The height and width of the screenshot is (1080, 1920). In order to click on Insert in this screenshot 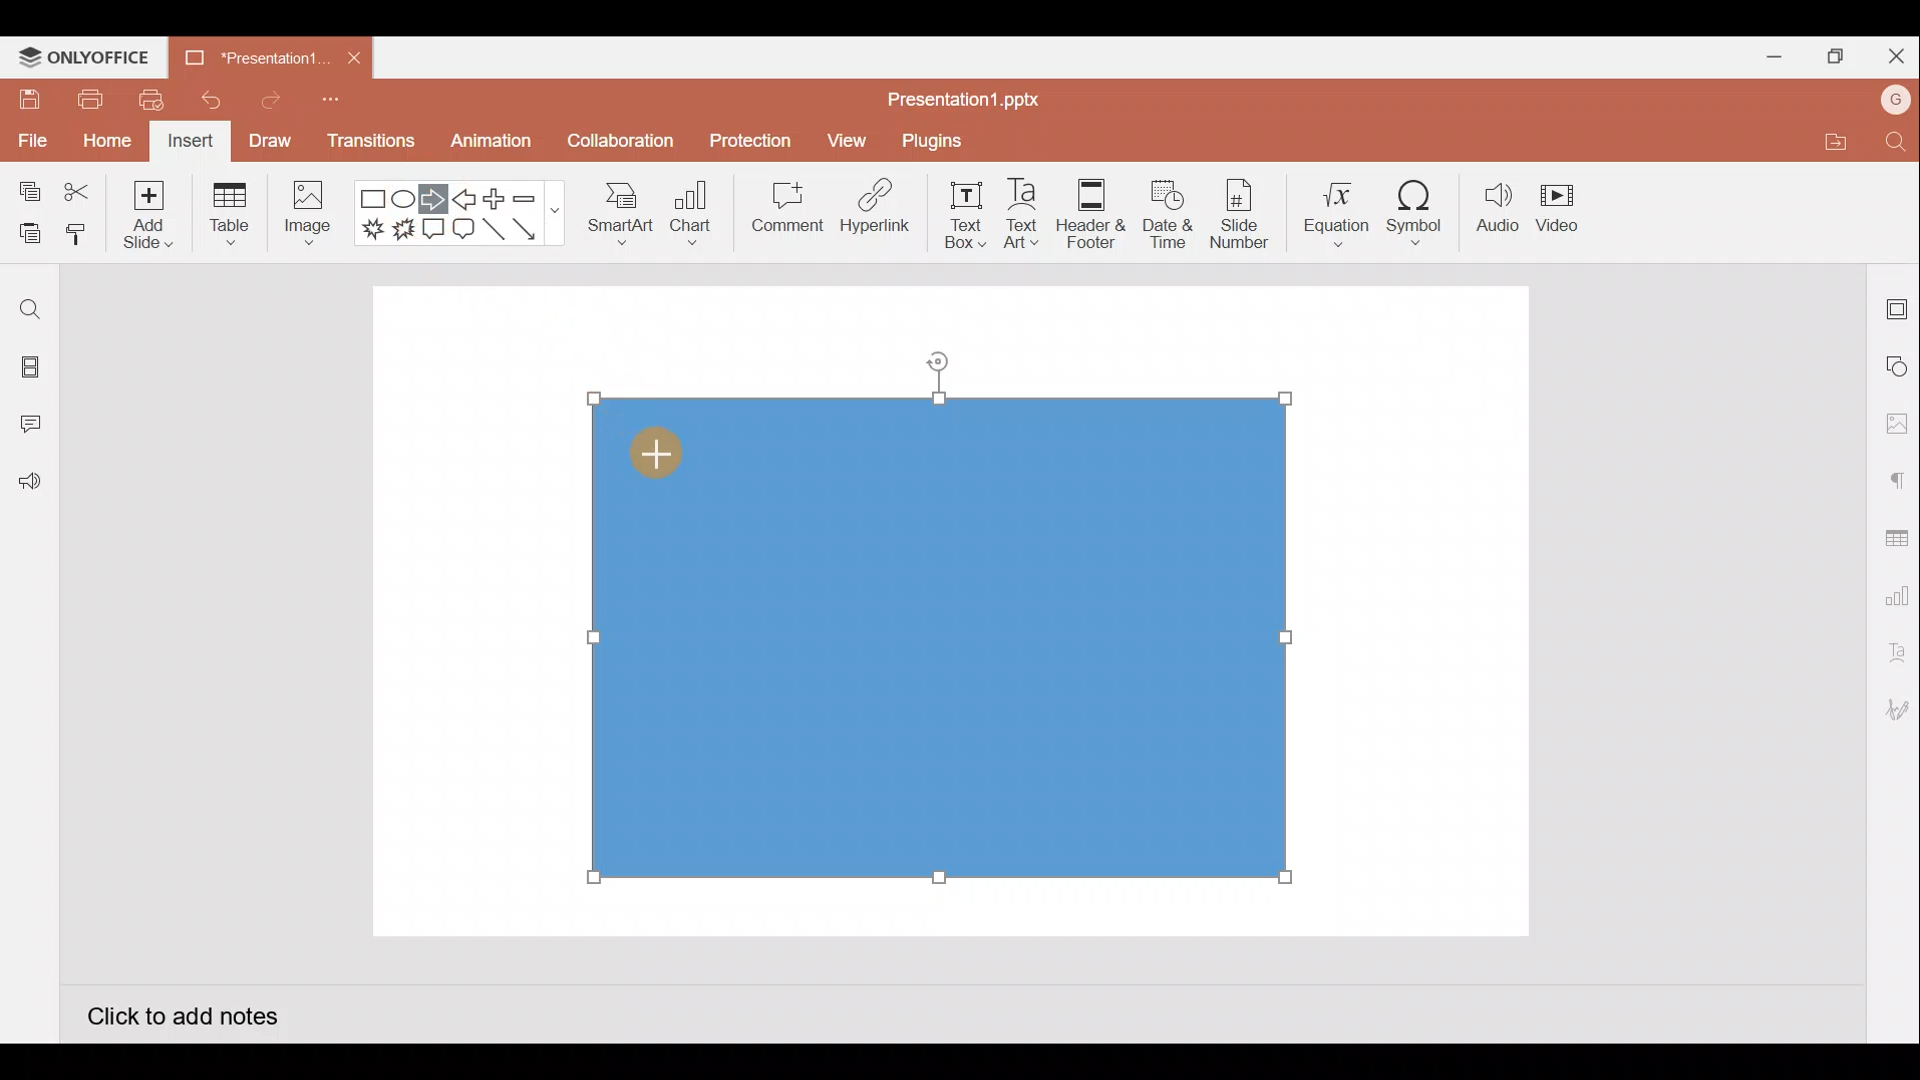, I will do `click(191, 142)`.